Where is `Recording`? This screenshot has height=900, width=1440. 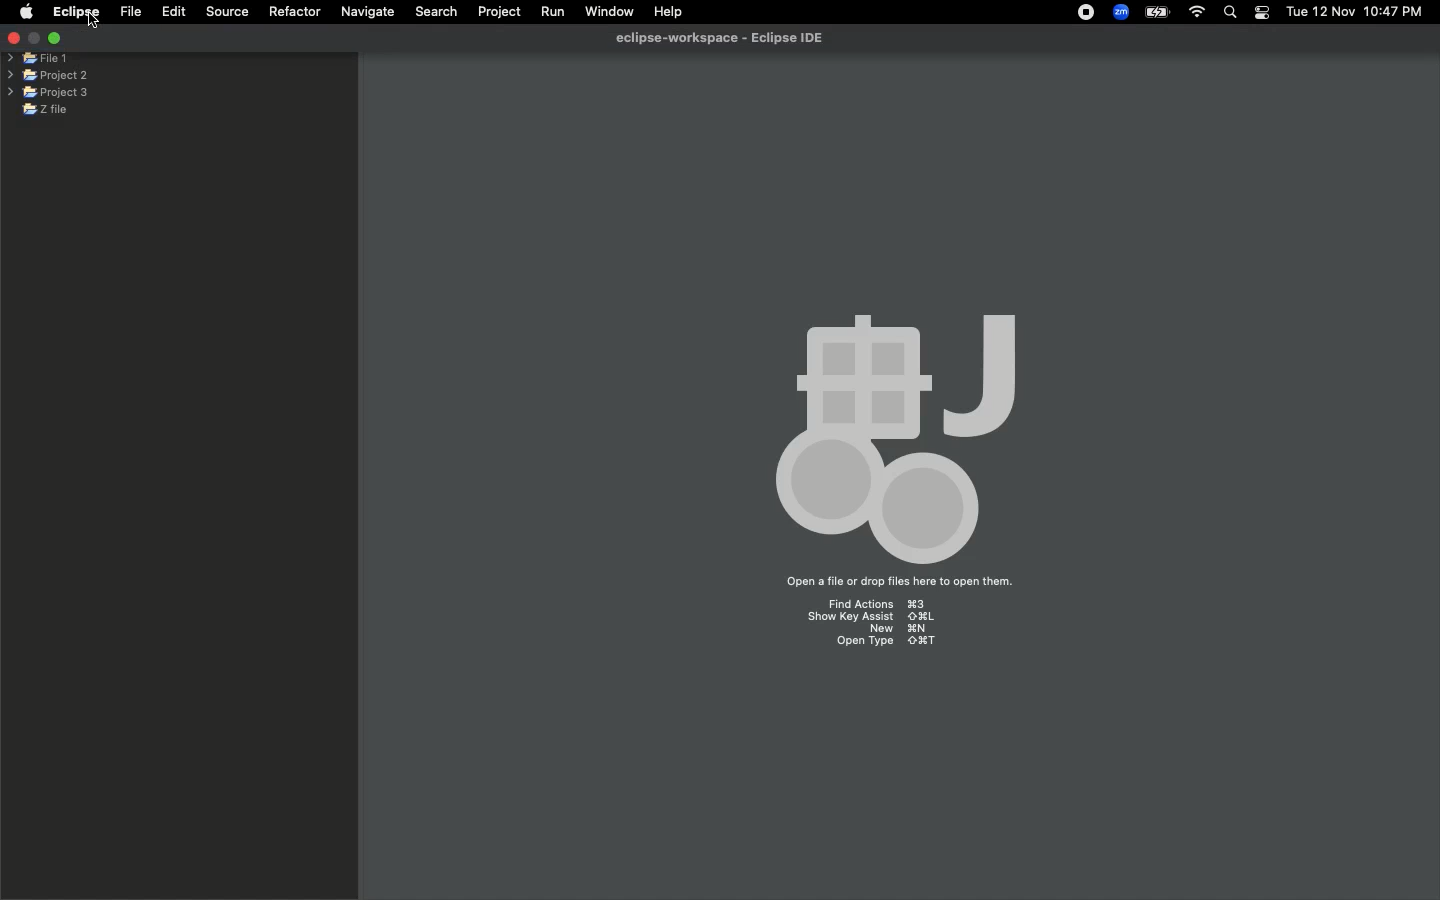
Recording is located at coordinates (1088, 14).